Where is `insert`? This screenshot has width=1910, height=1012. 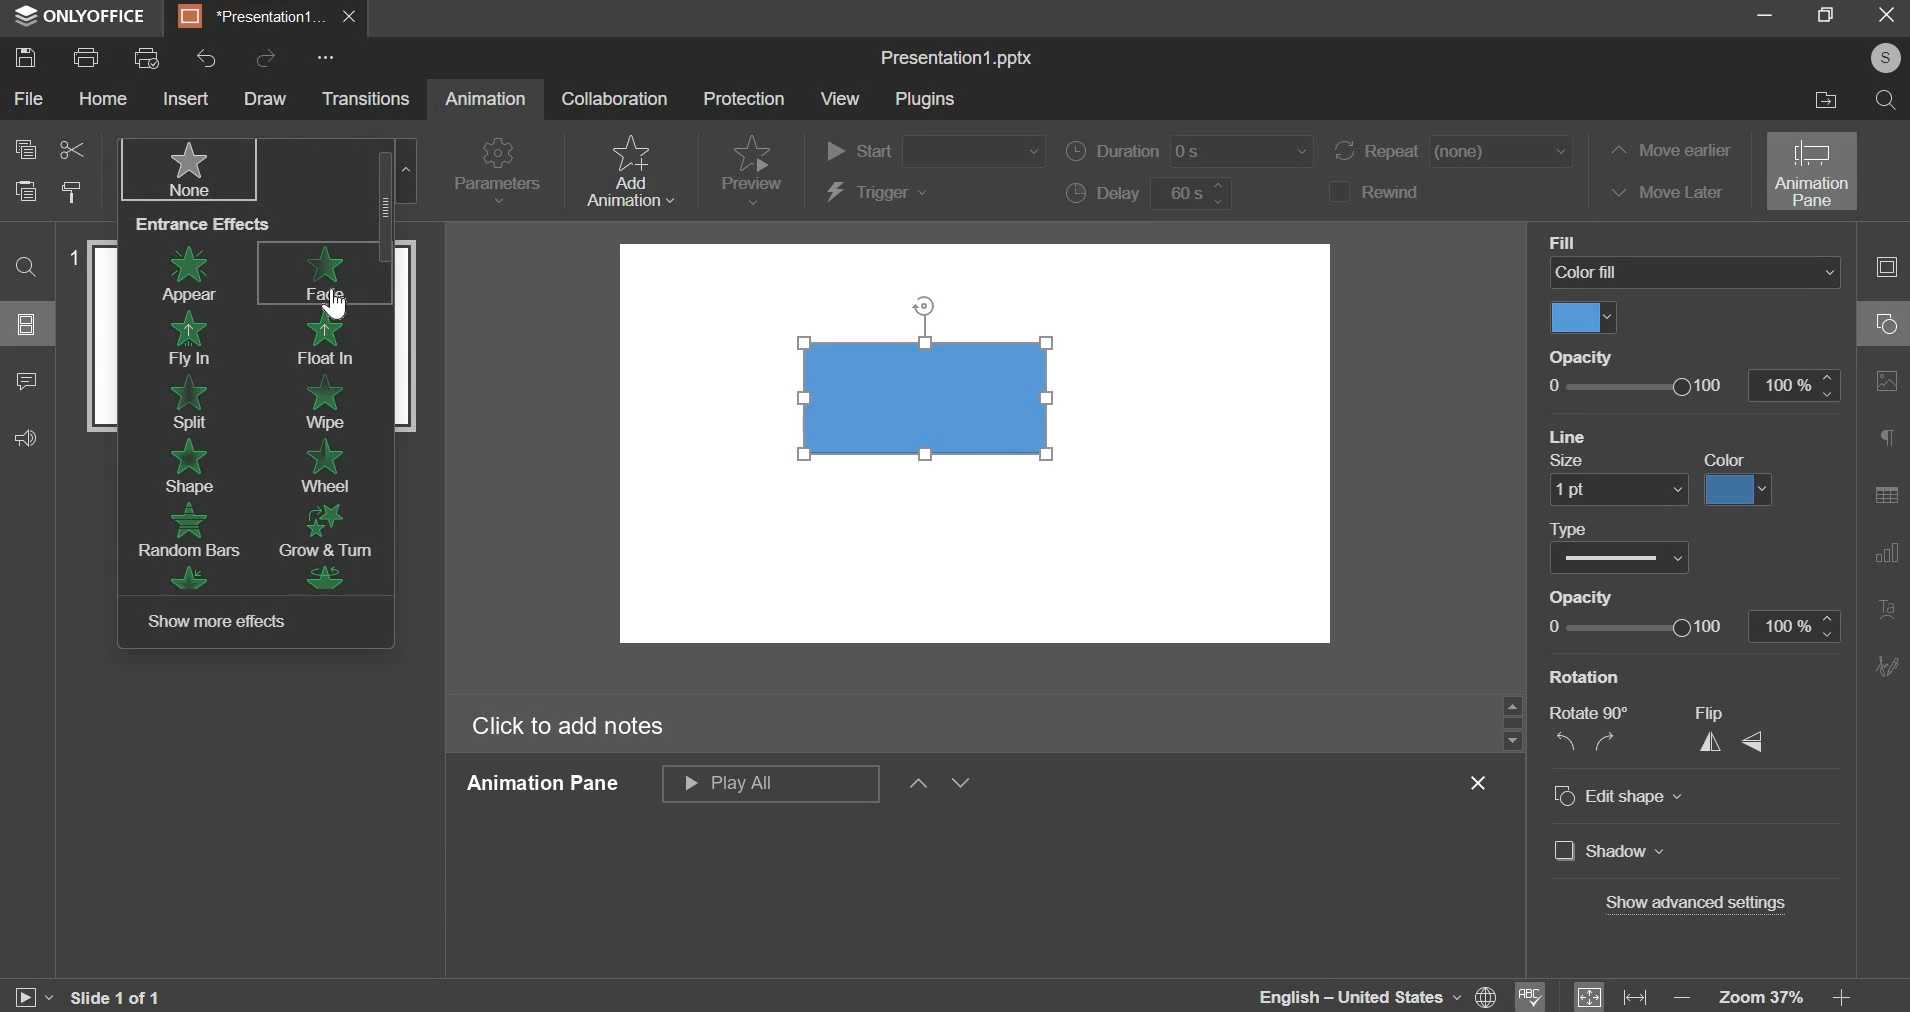 insert is located at coordinates (188, 101).